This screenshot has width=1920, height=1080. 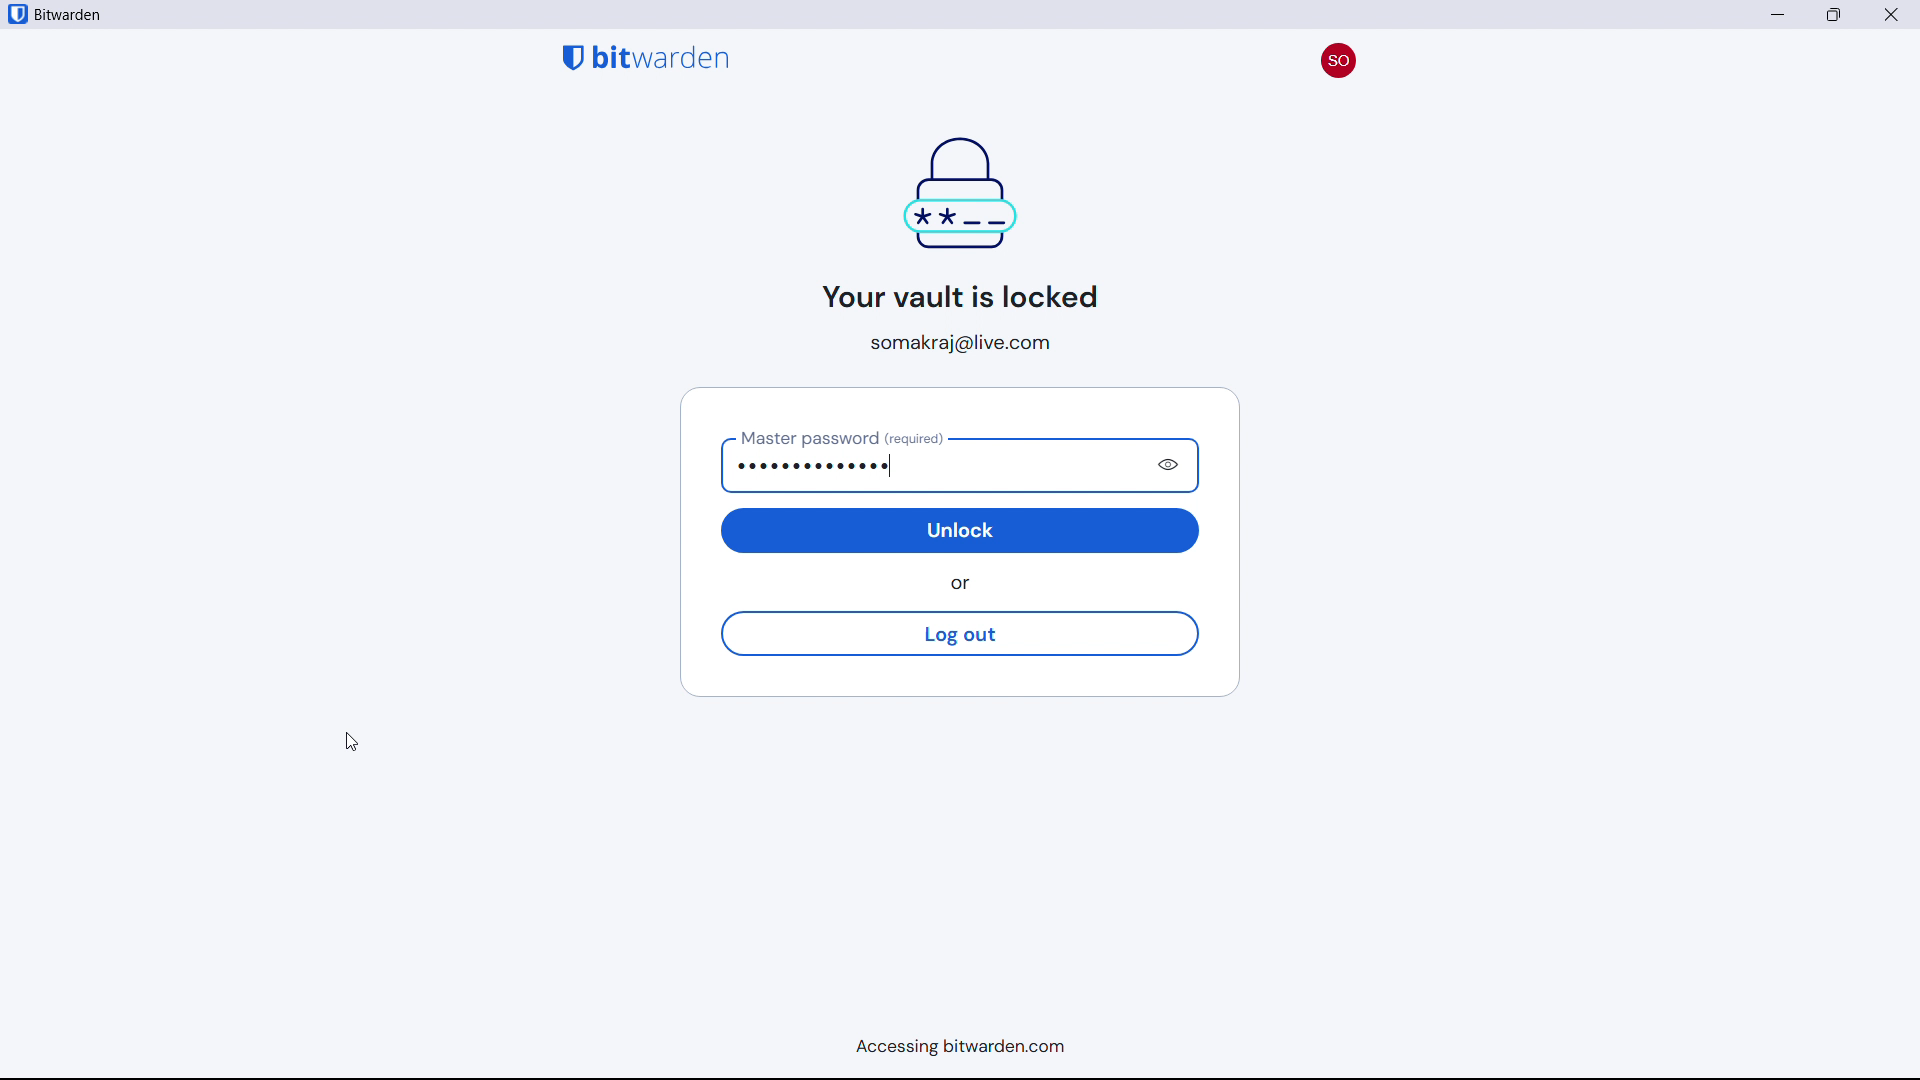 I want to click on Email id of the account somakraj@live .com, so click(x=968, y=343).